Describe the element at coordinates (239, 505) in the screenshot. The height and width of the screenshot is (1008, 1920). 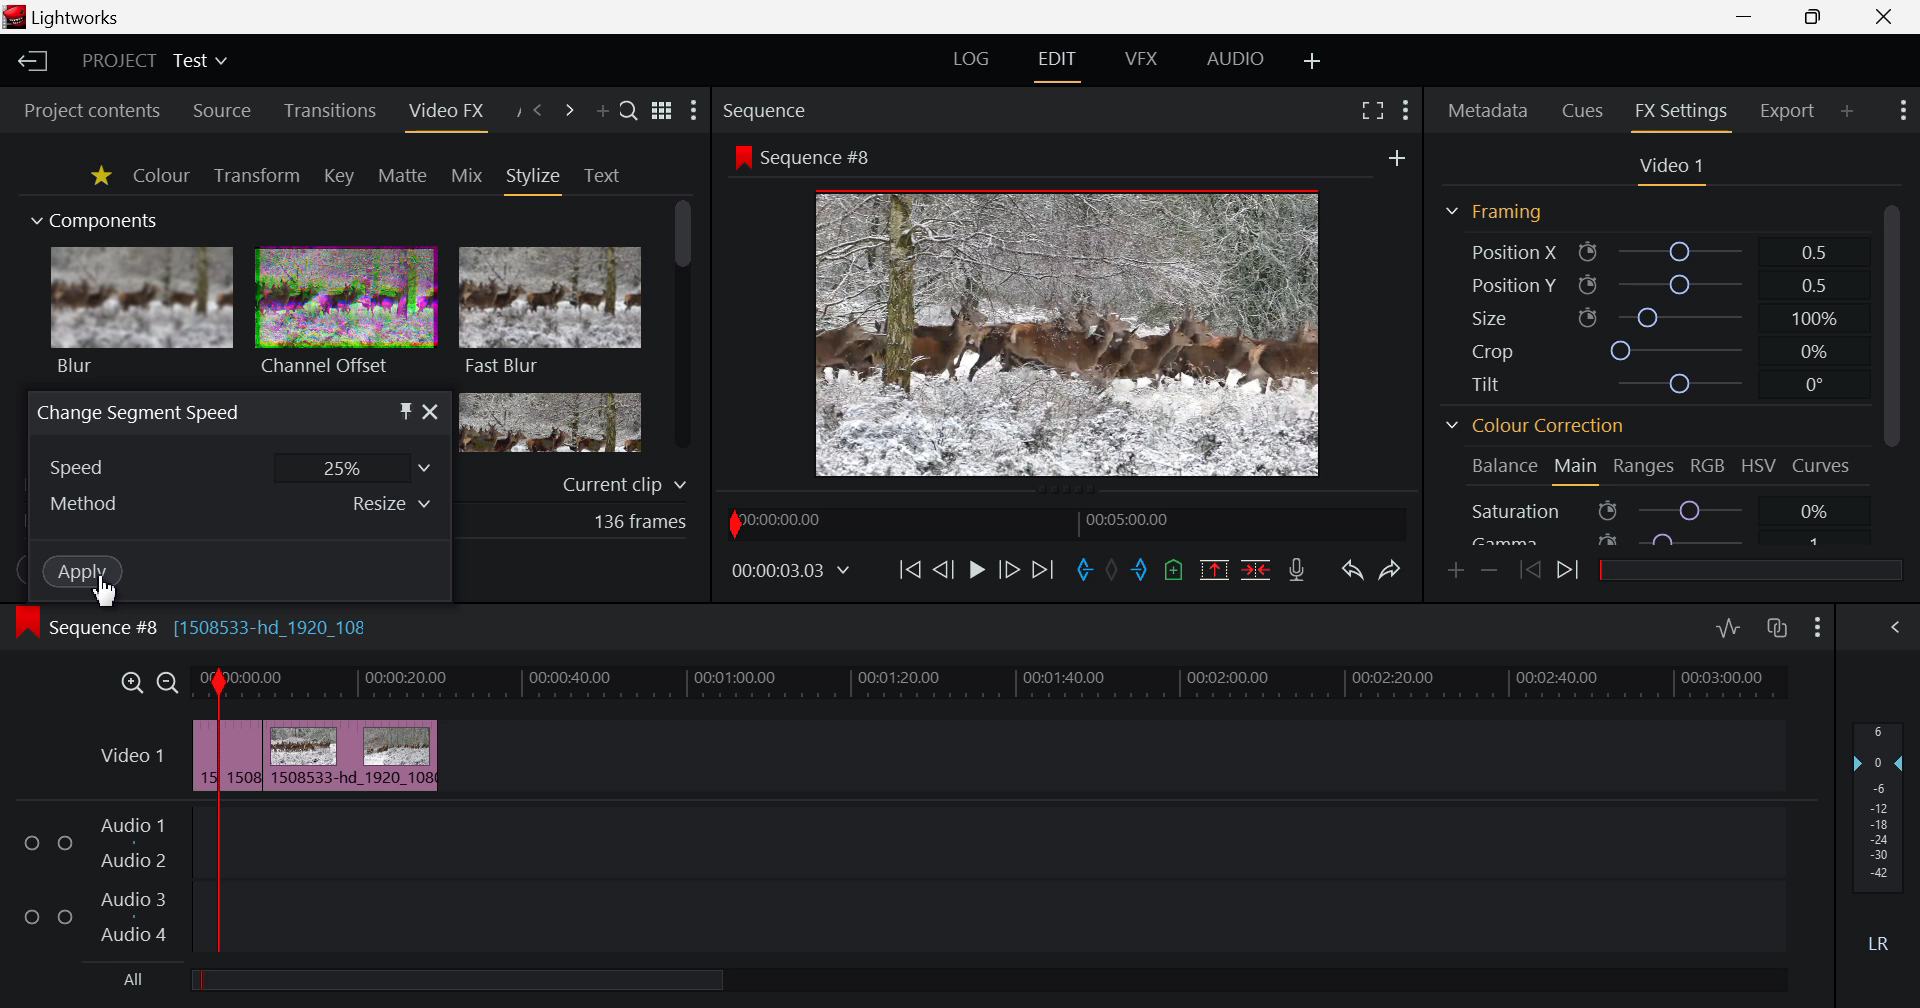
I see `Adjustment Method` at that location.